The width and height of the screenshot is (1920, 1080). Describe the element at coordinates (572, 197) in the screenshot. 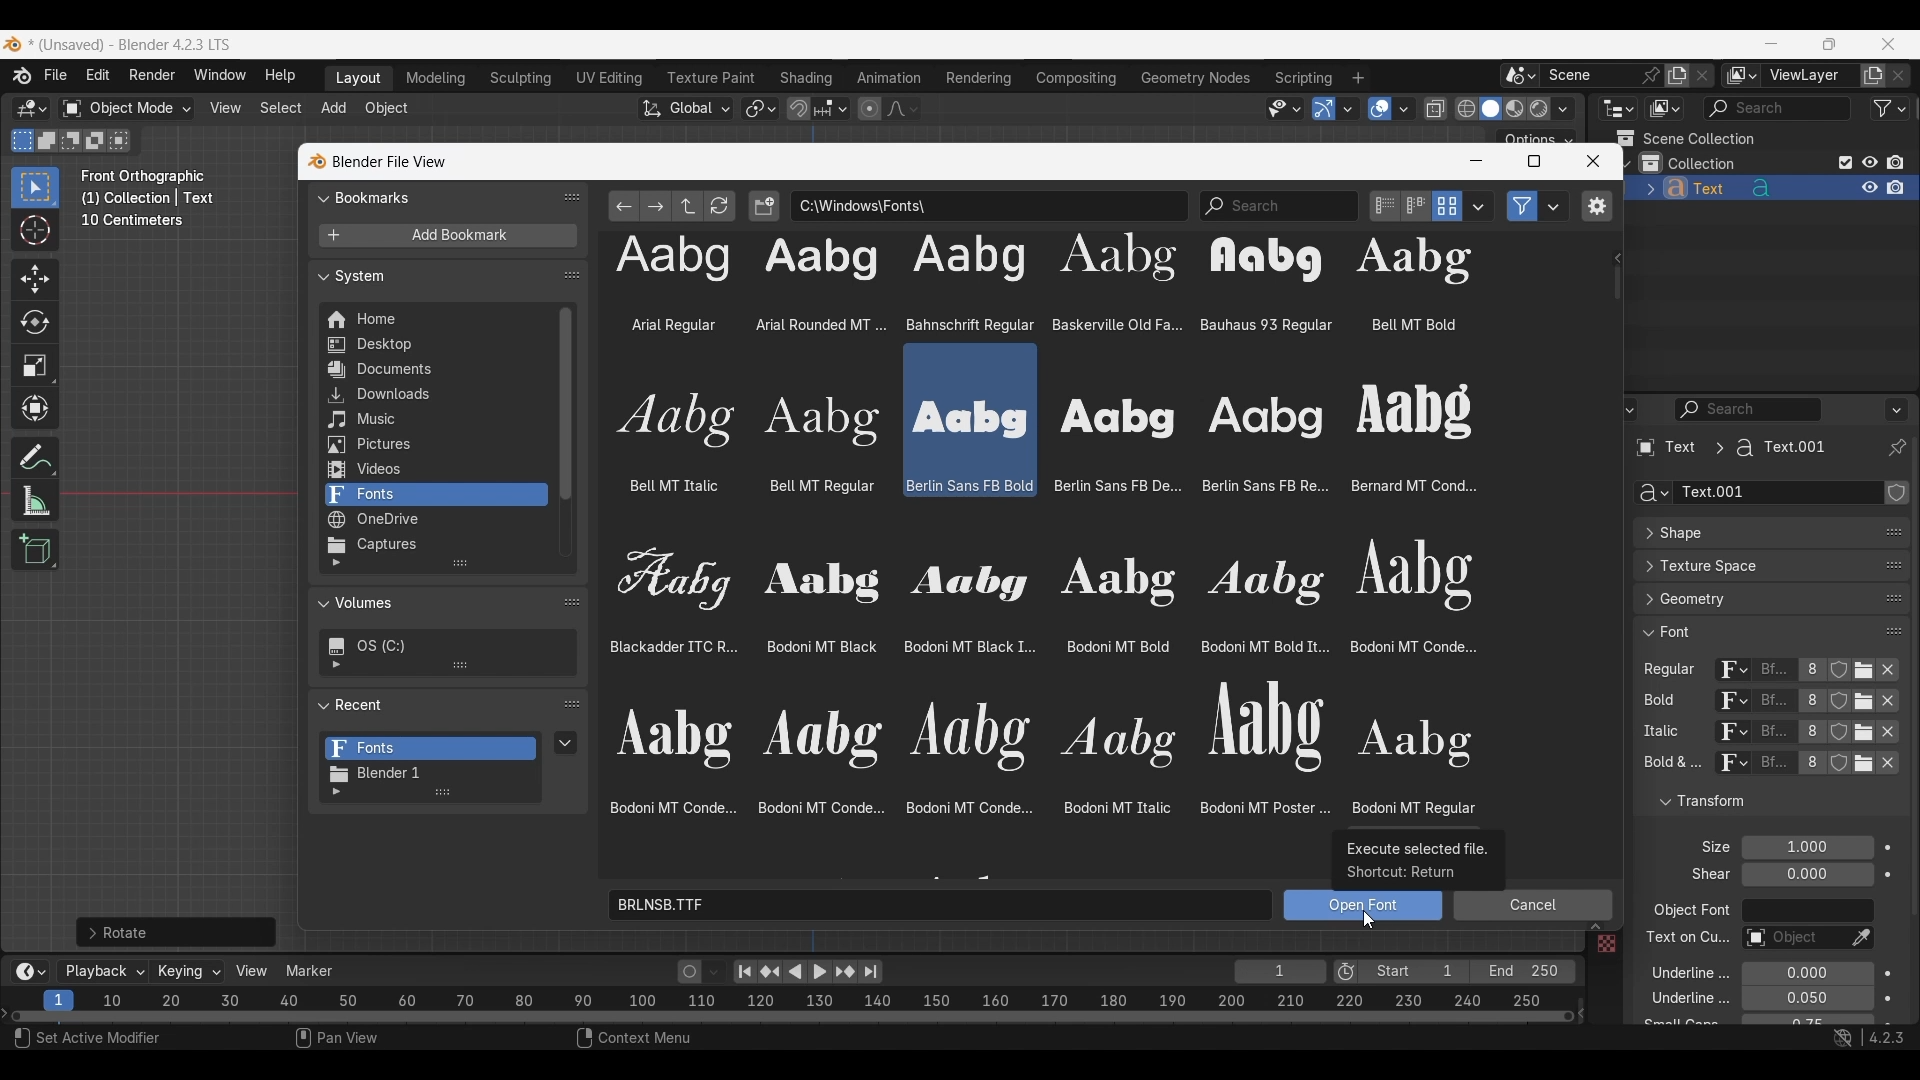

I see `Change order in list` at that location.